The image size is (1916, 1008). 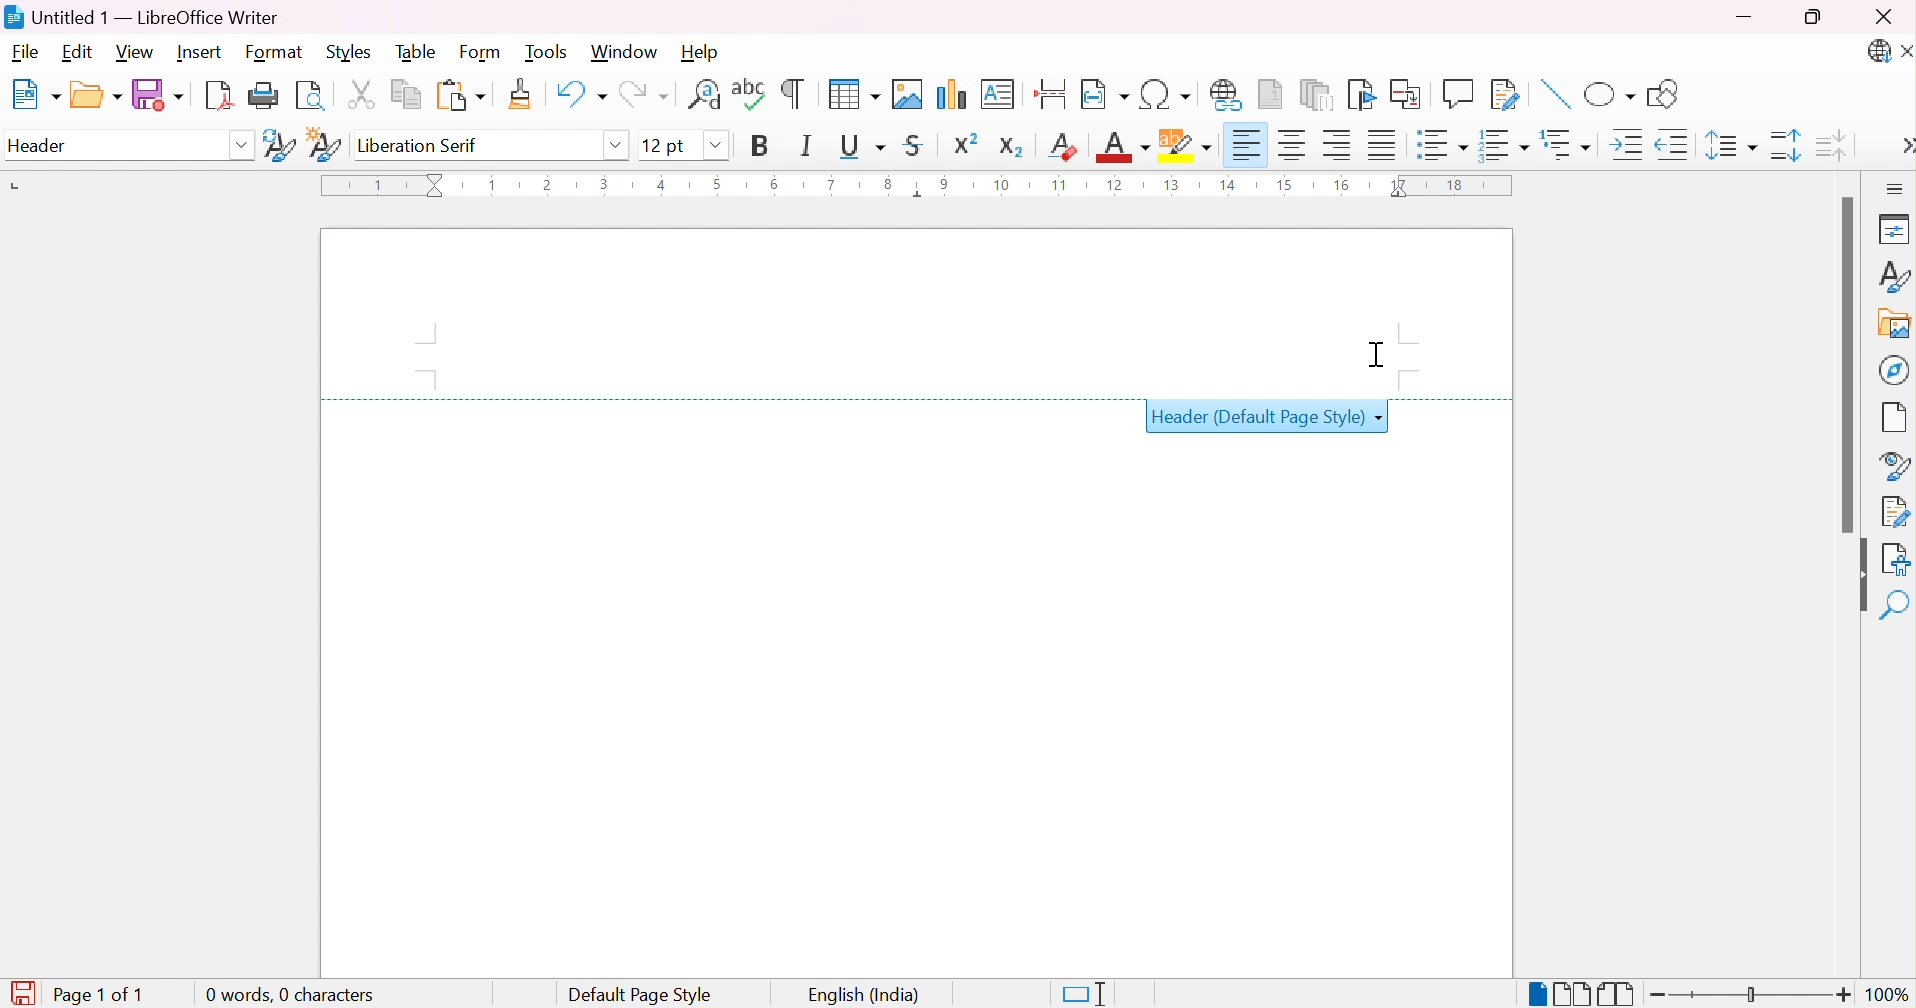 What do you see at coordinates (1888, 995) in the screenshot?
I see `100%` at bounding box center [1888, 995].